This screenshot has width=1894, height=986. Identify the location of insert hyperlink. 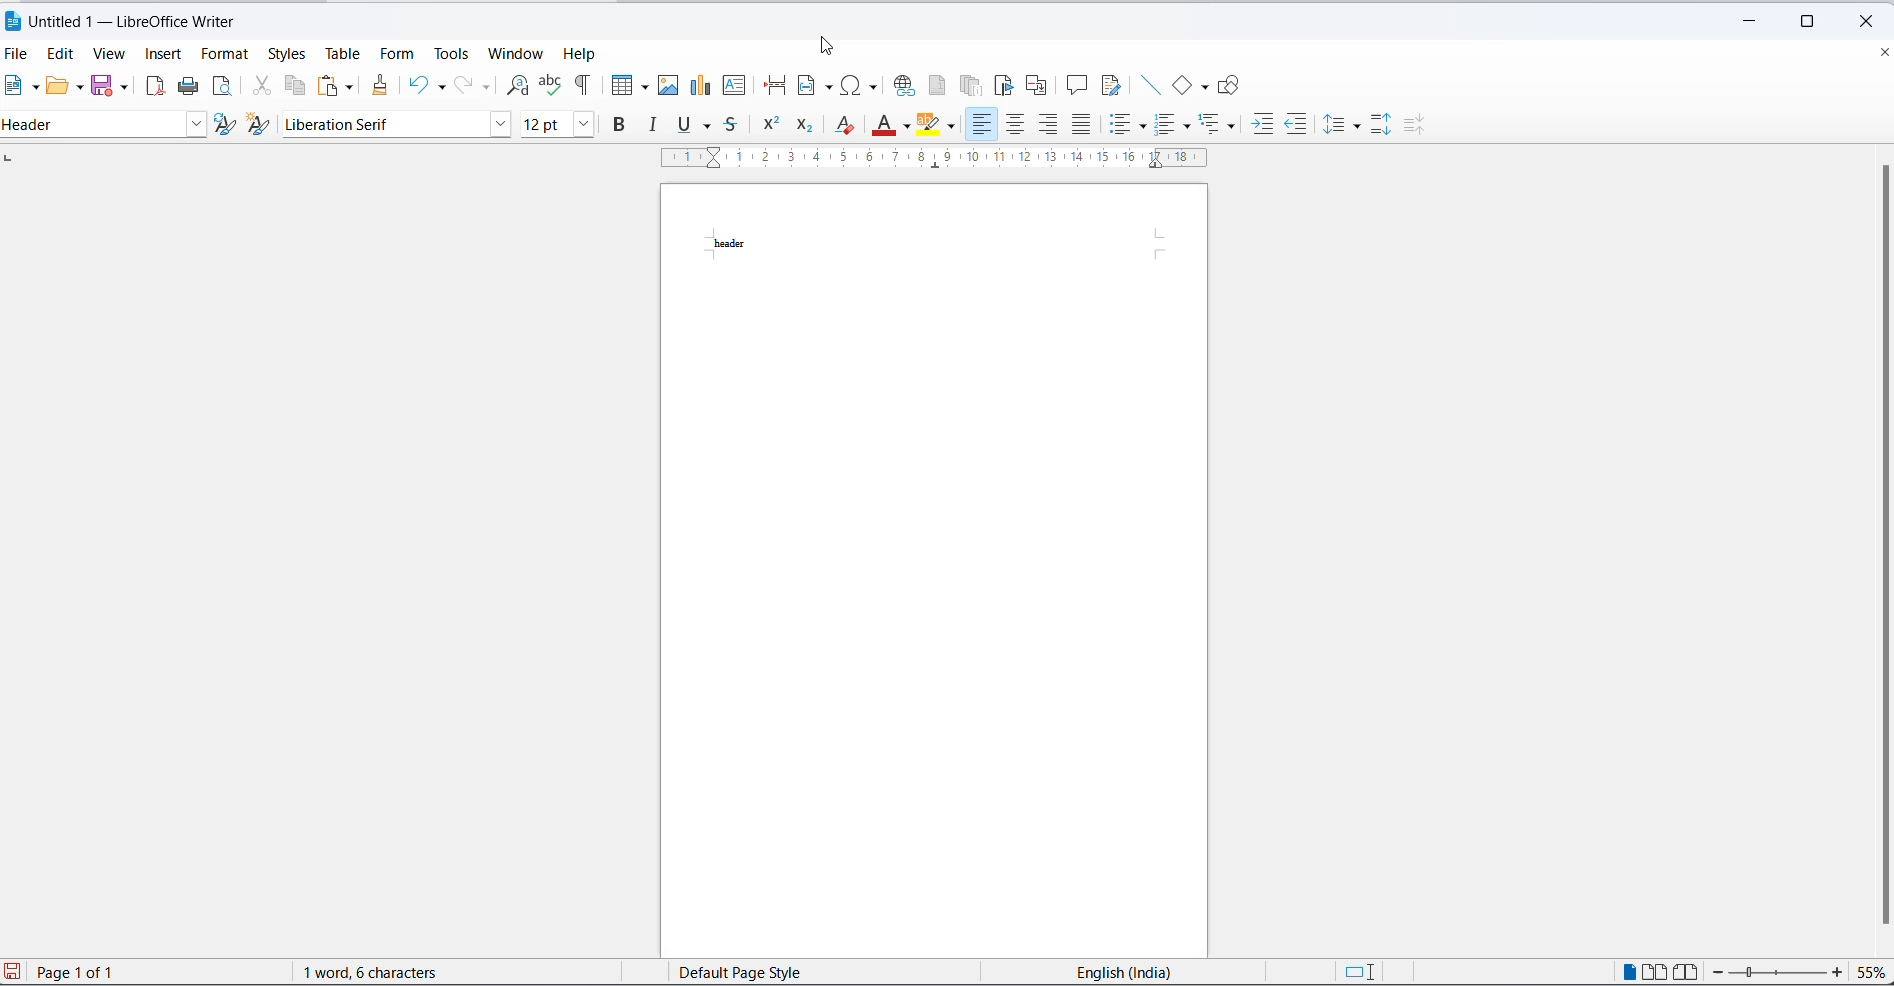
(905, 85).